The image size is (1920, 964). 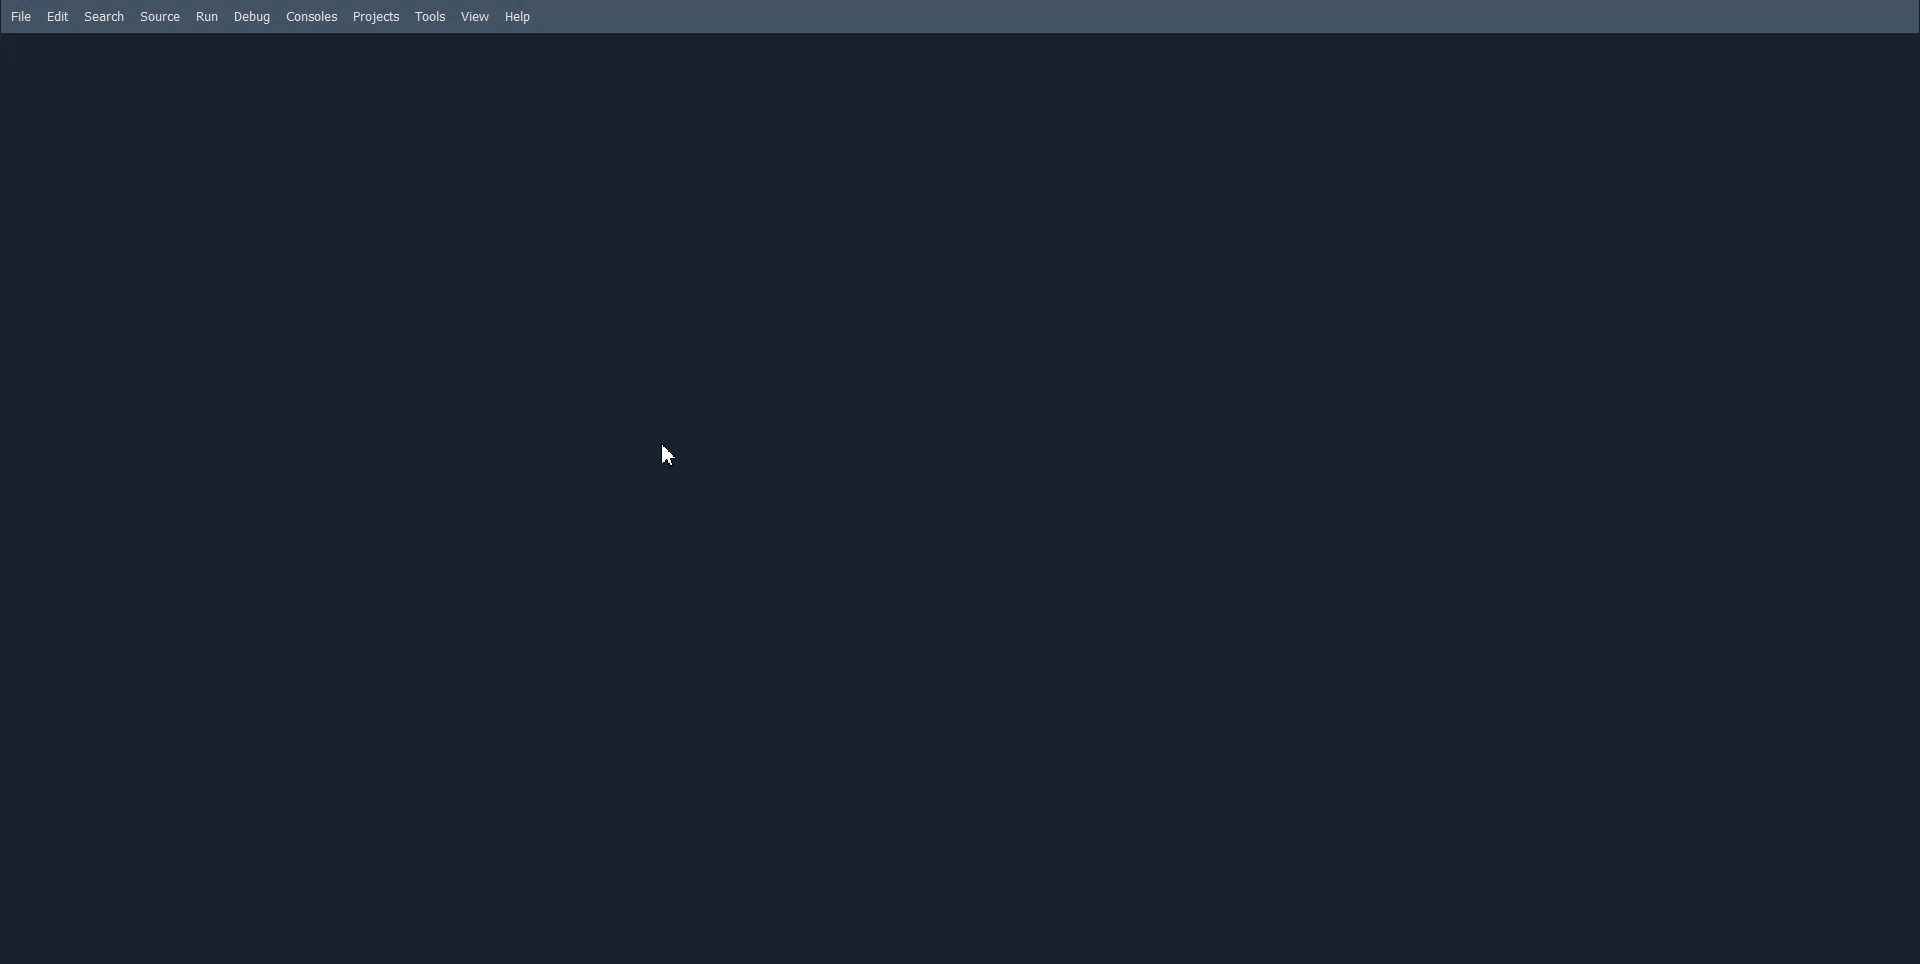 I want to click on File, so click(x=19, y=16).